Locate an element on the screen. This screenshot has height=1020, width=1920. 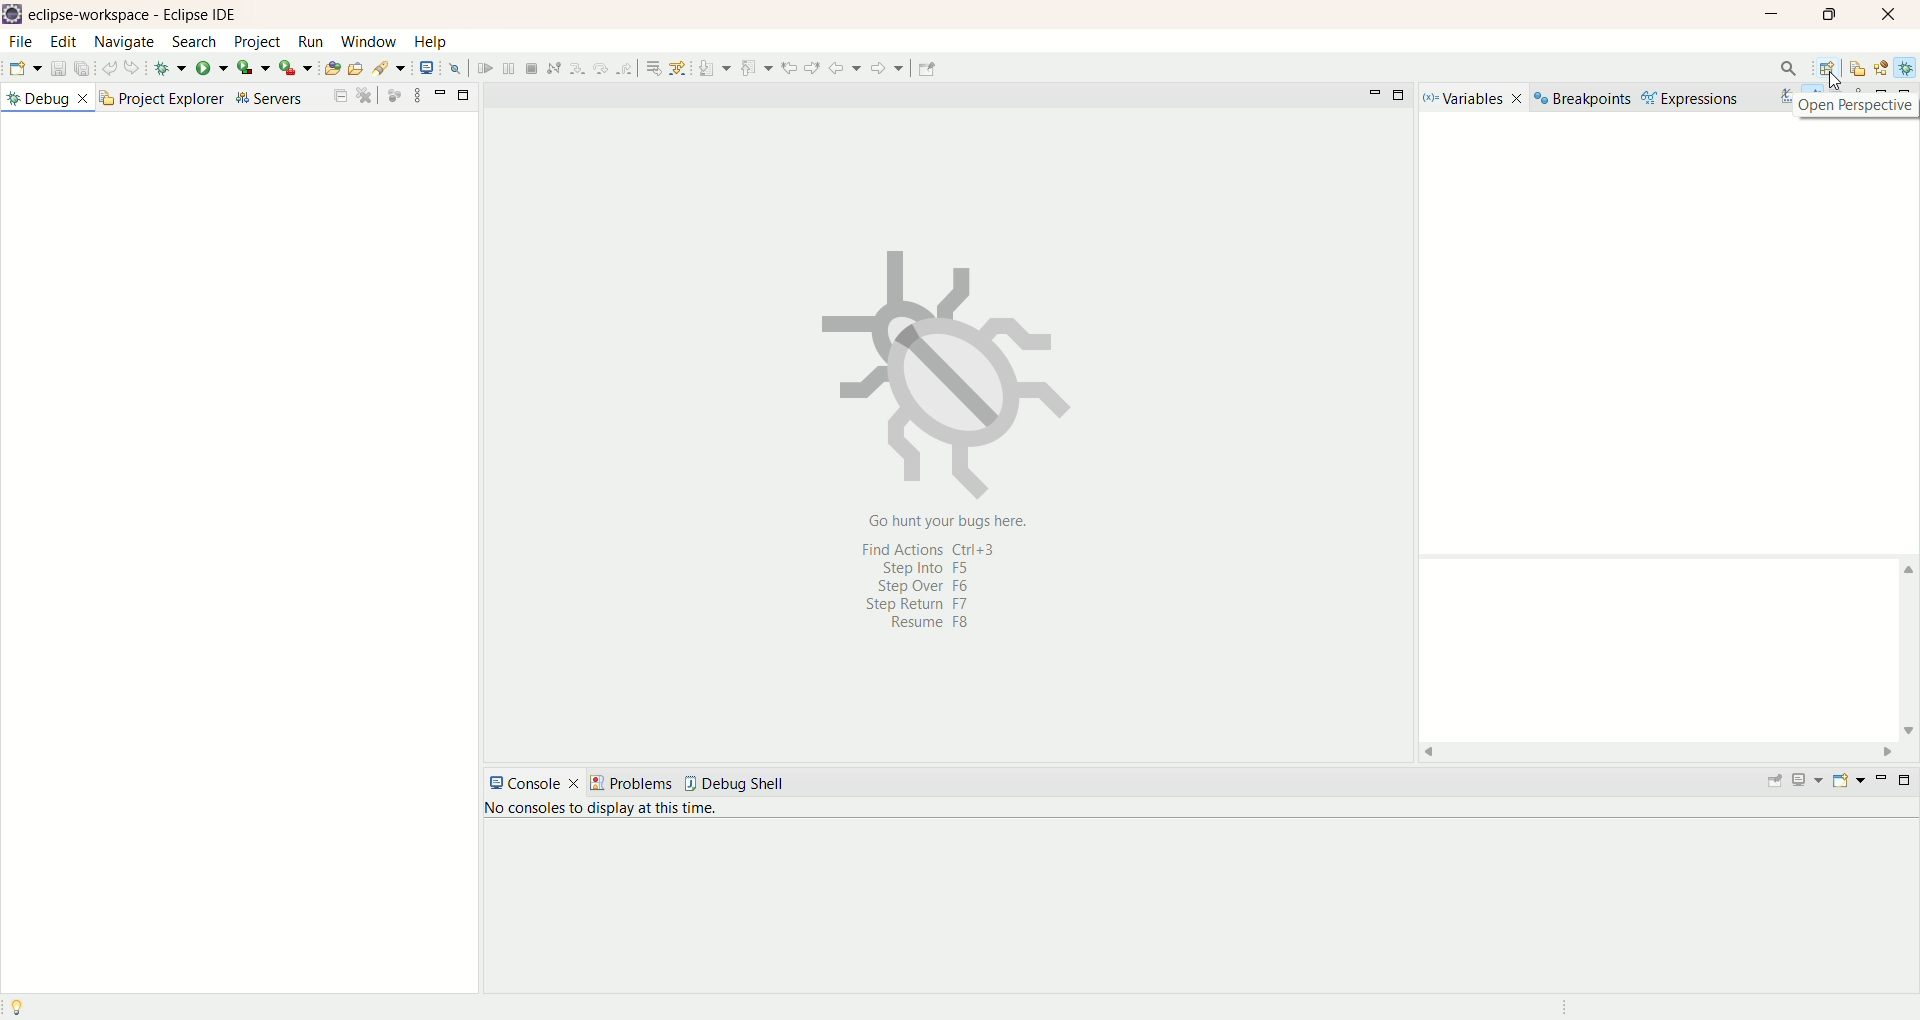
open perspective is located at coordinates (1856, 106).